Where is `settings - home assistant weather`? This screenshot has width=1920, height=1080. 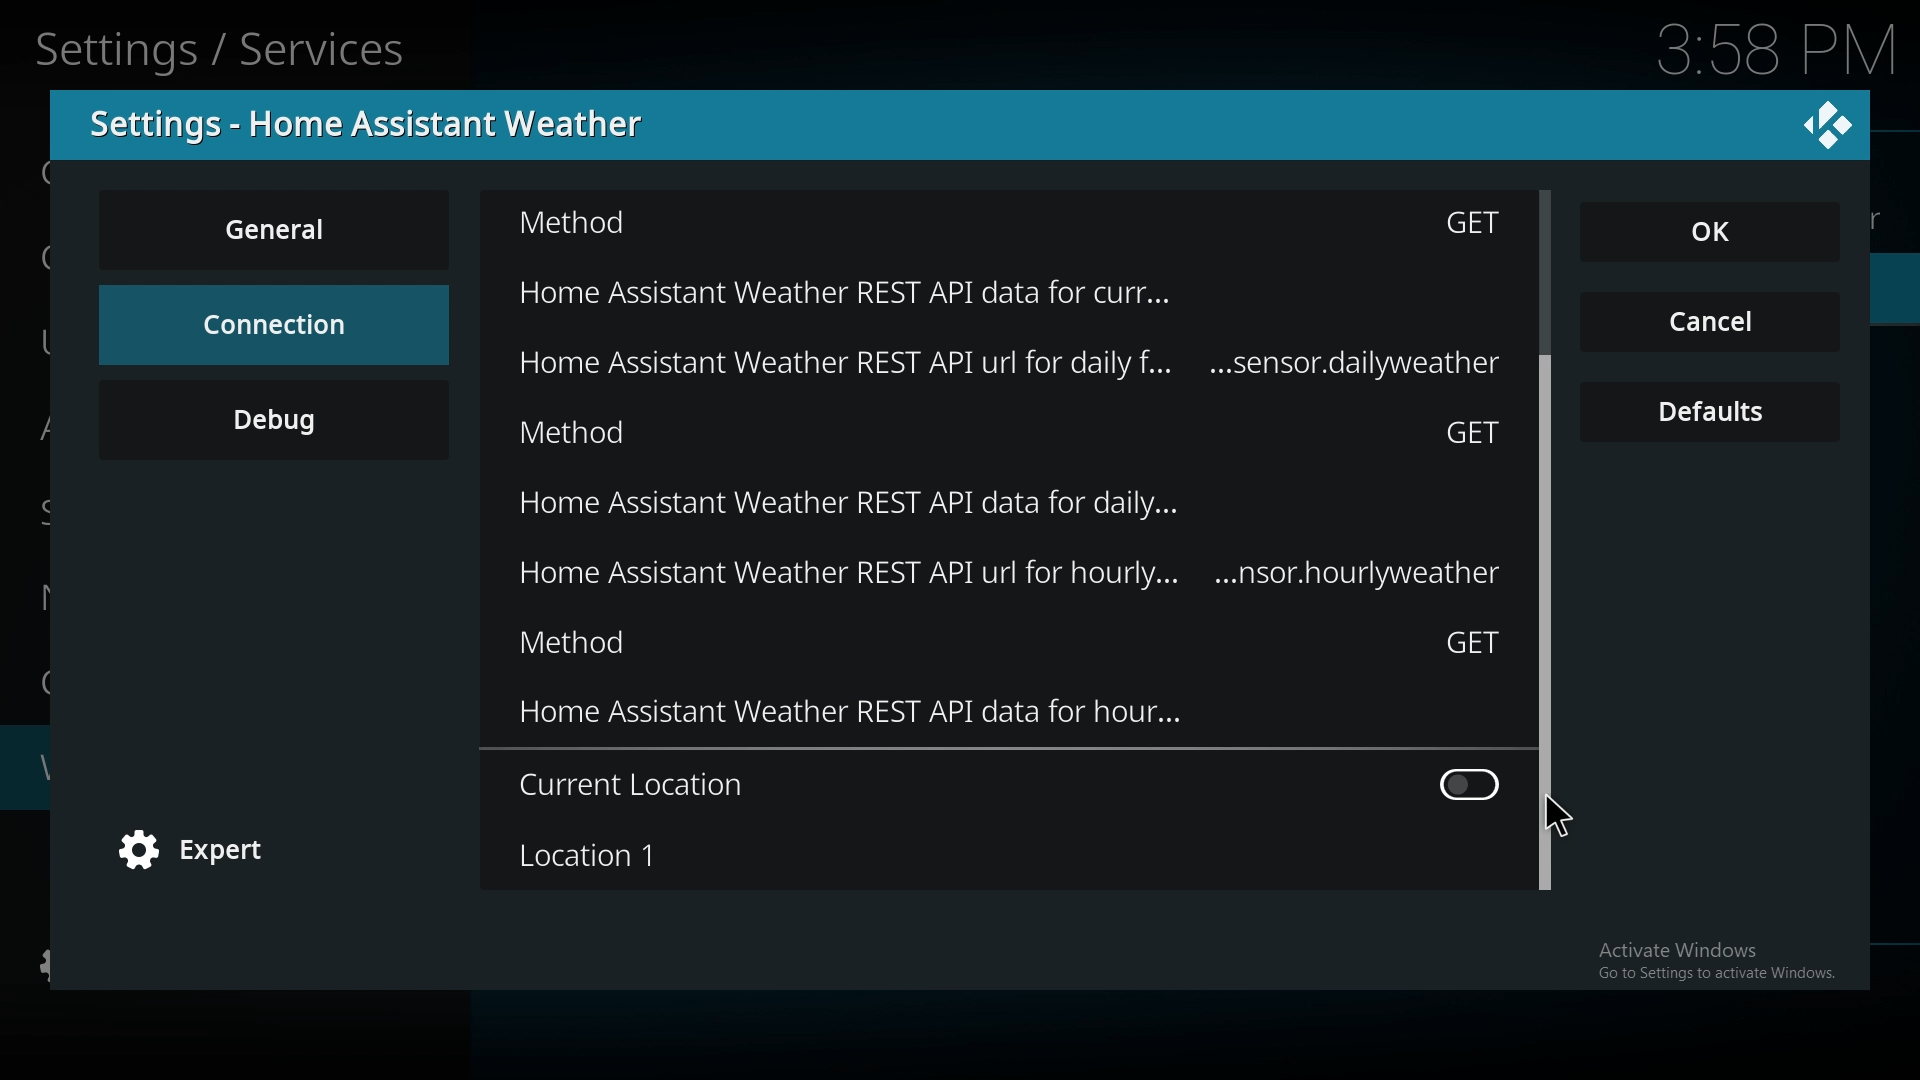
settings - home assistant weather is located at coordinates (379, 124).